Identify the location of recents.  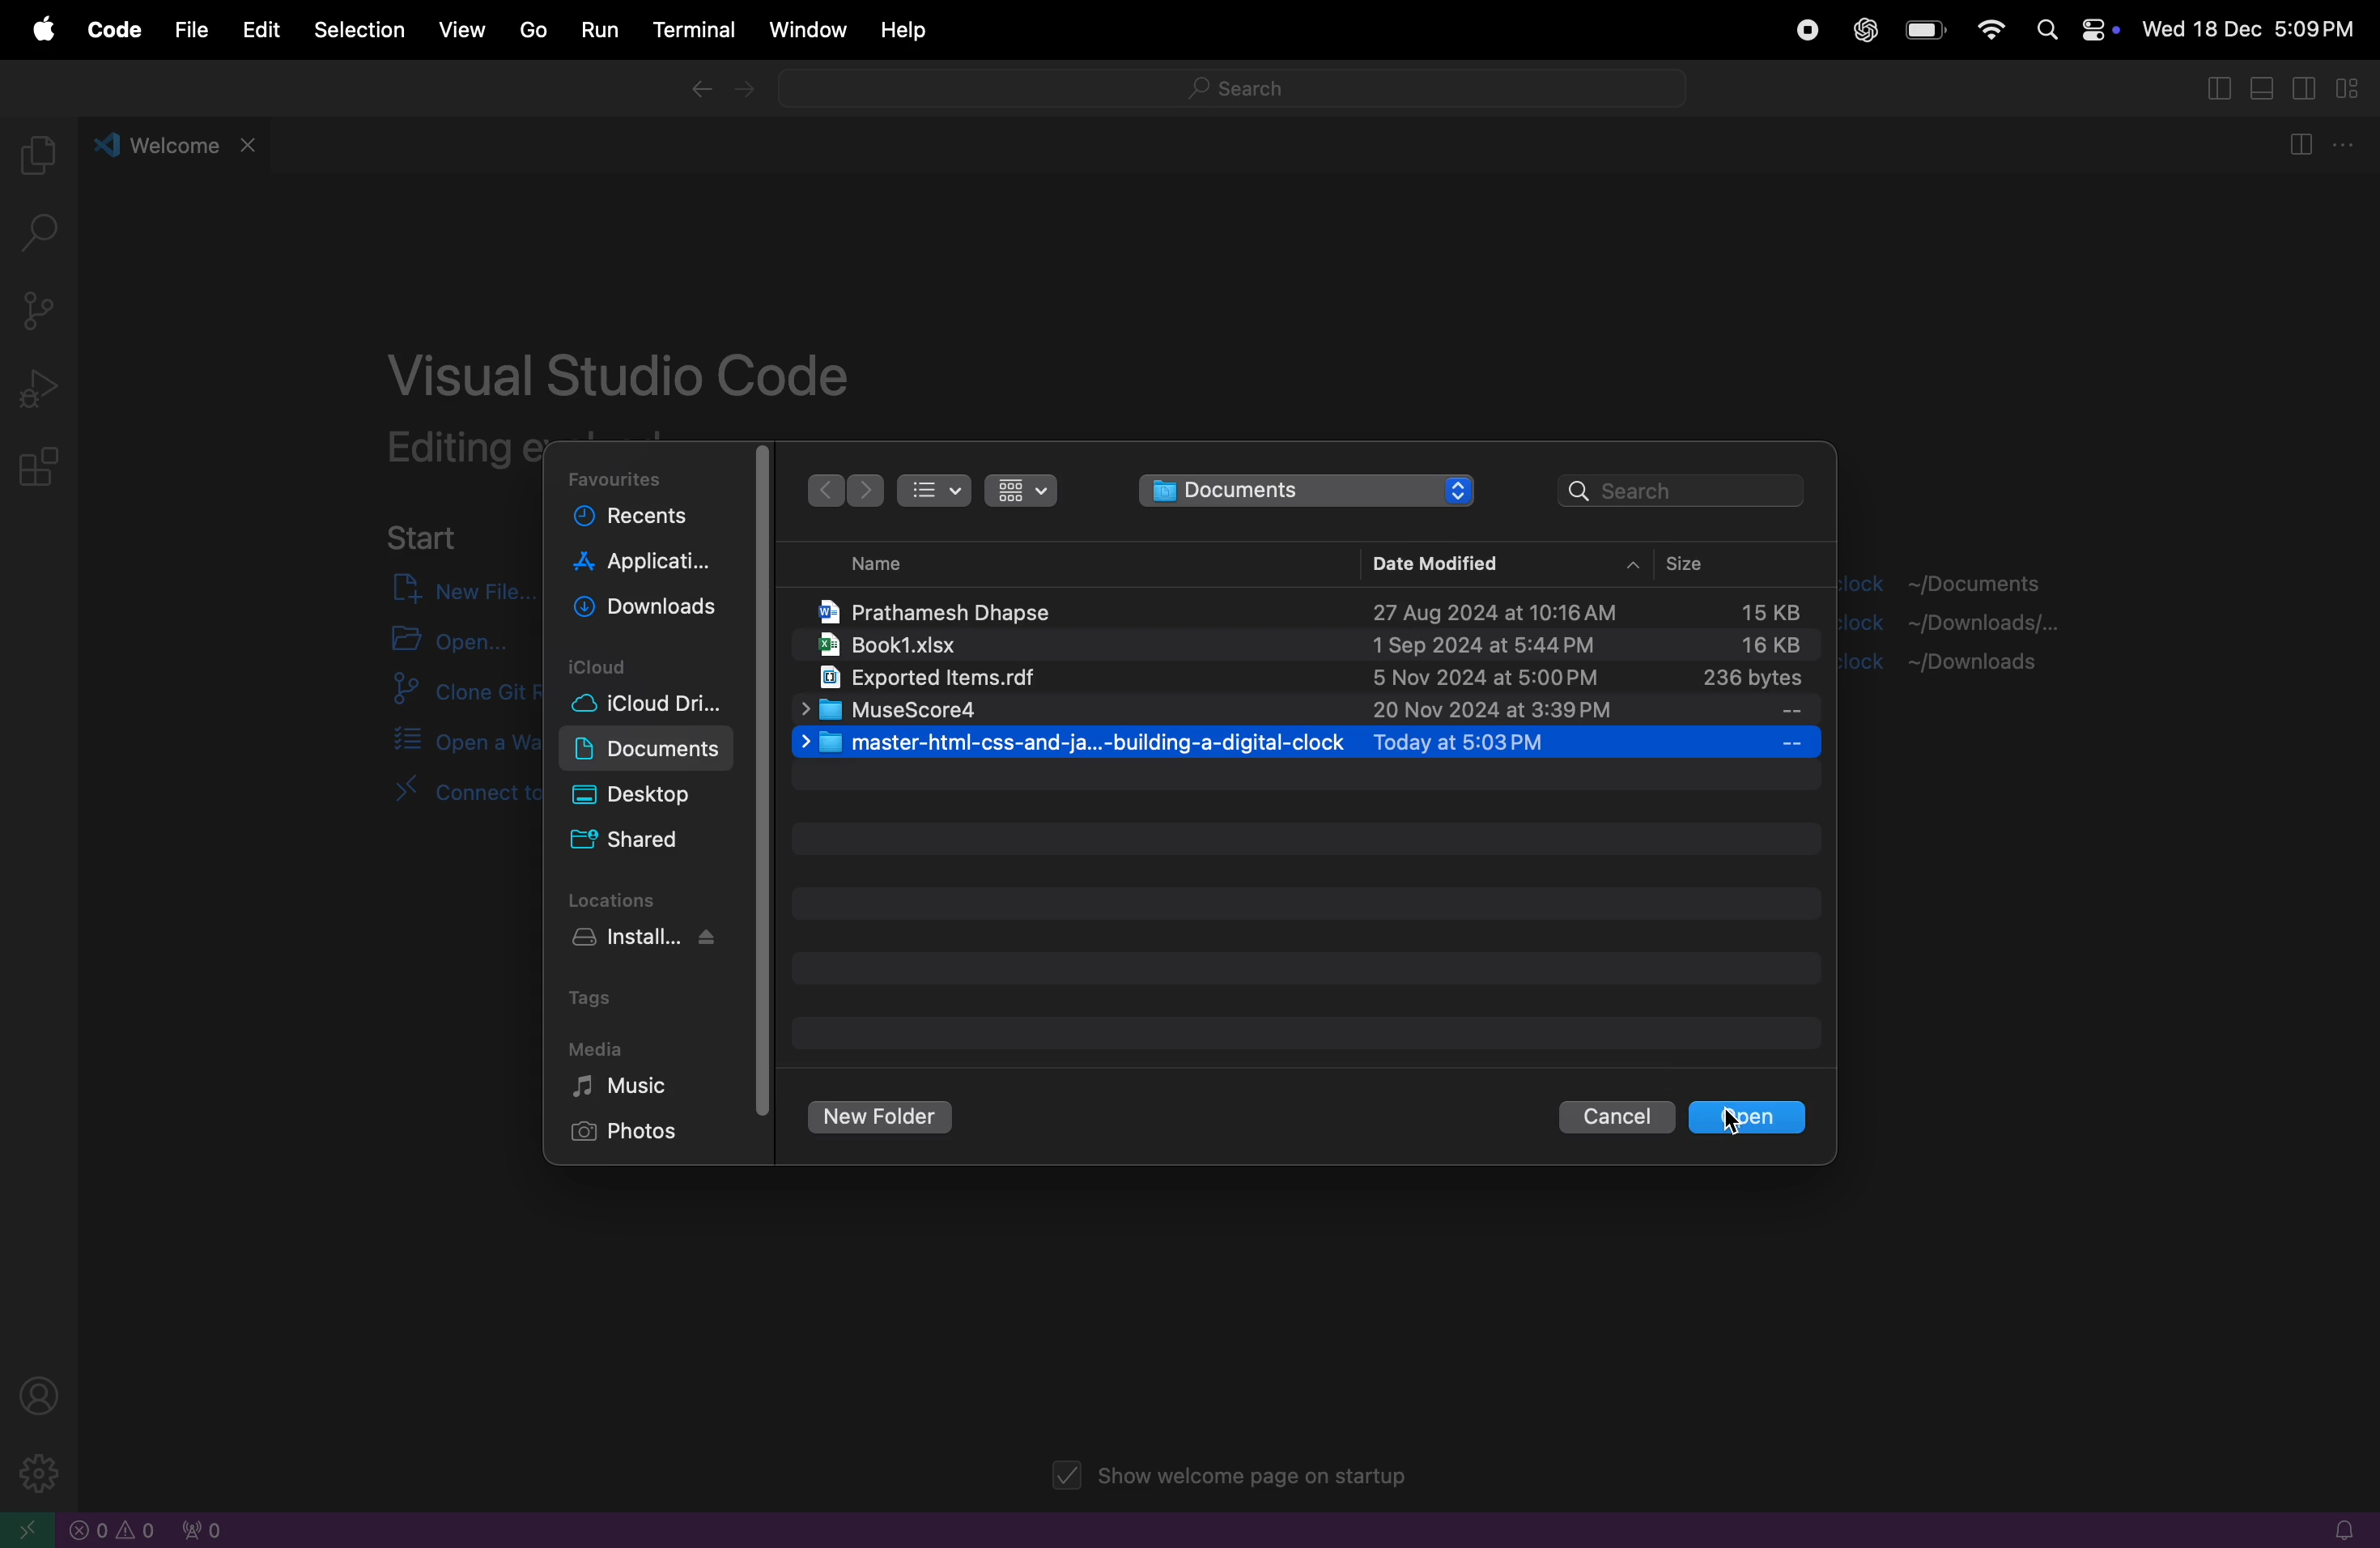
(646, 520).